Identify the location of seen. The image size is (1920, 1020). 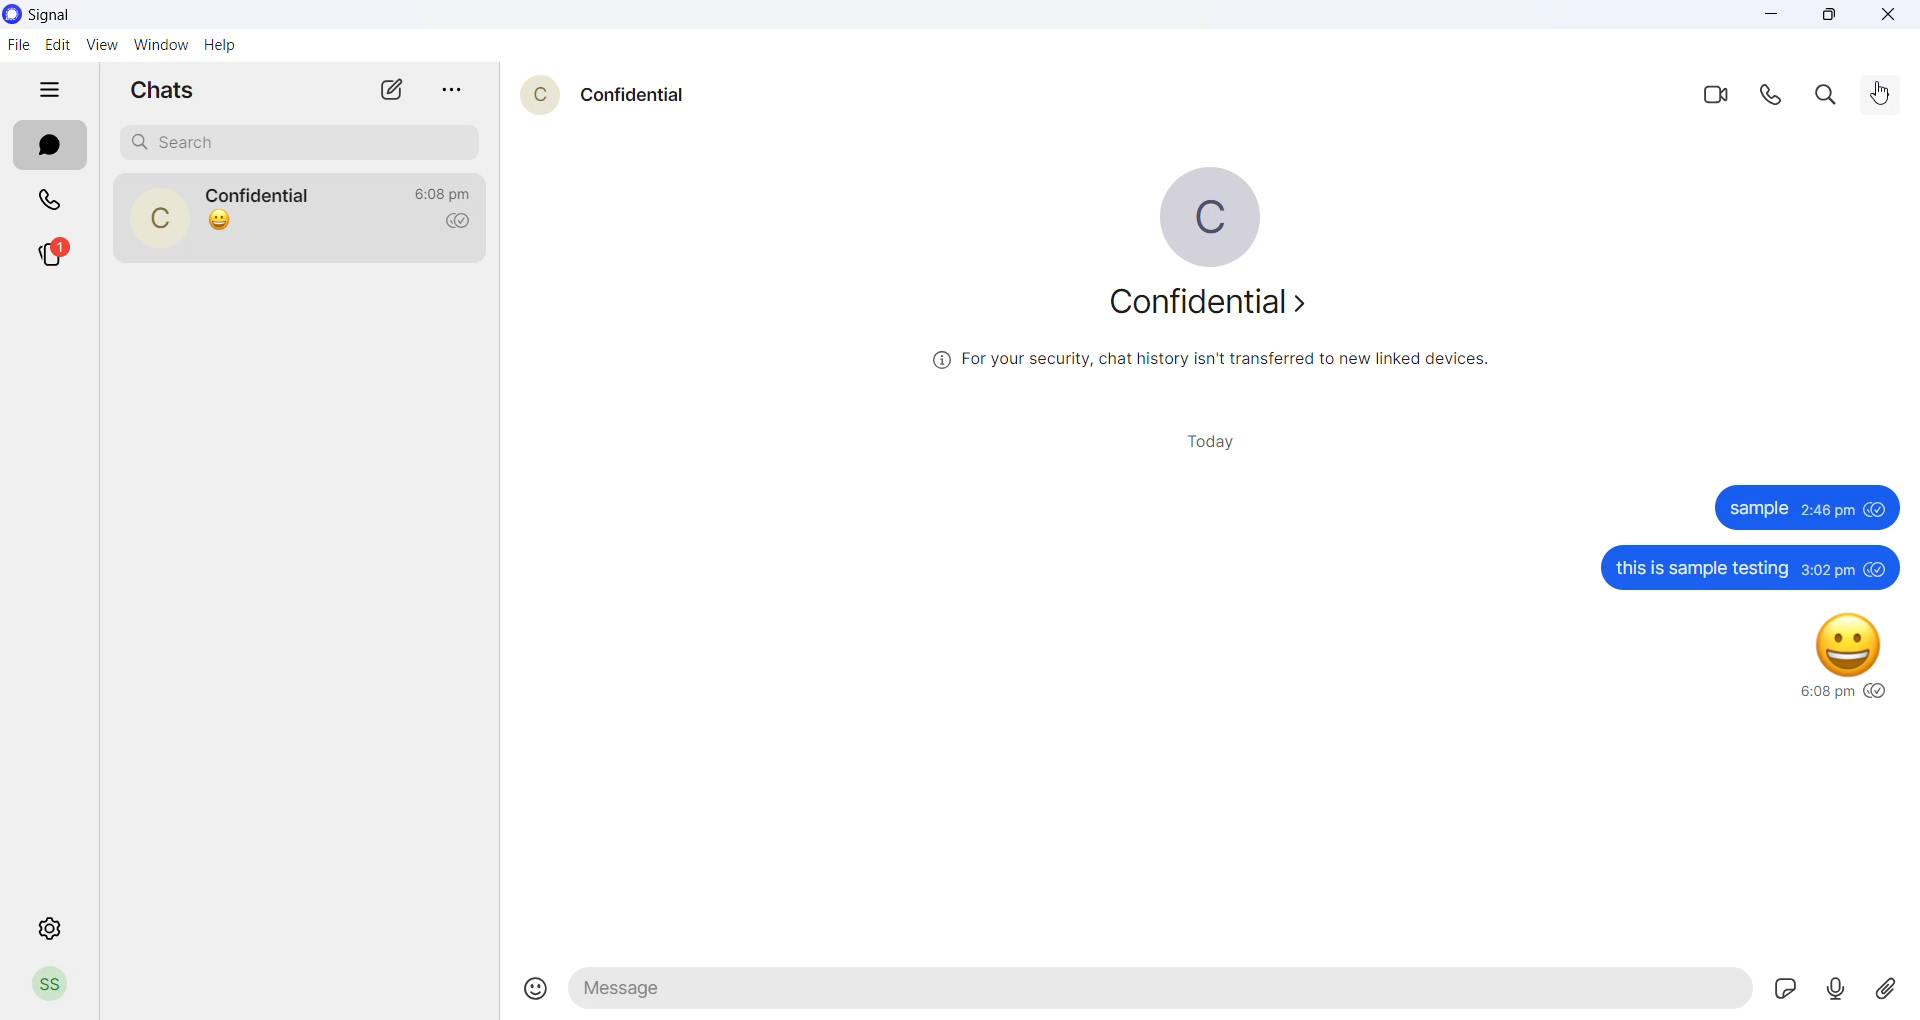
(1874, 511).